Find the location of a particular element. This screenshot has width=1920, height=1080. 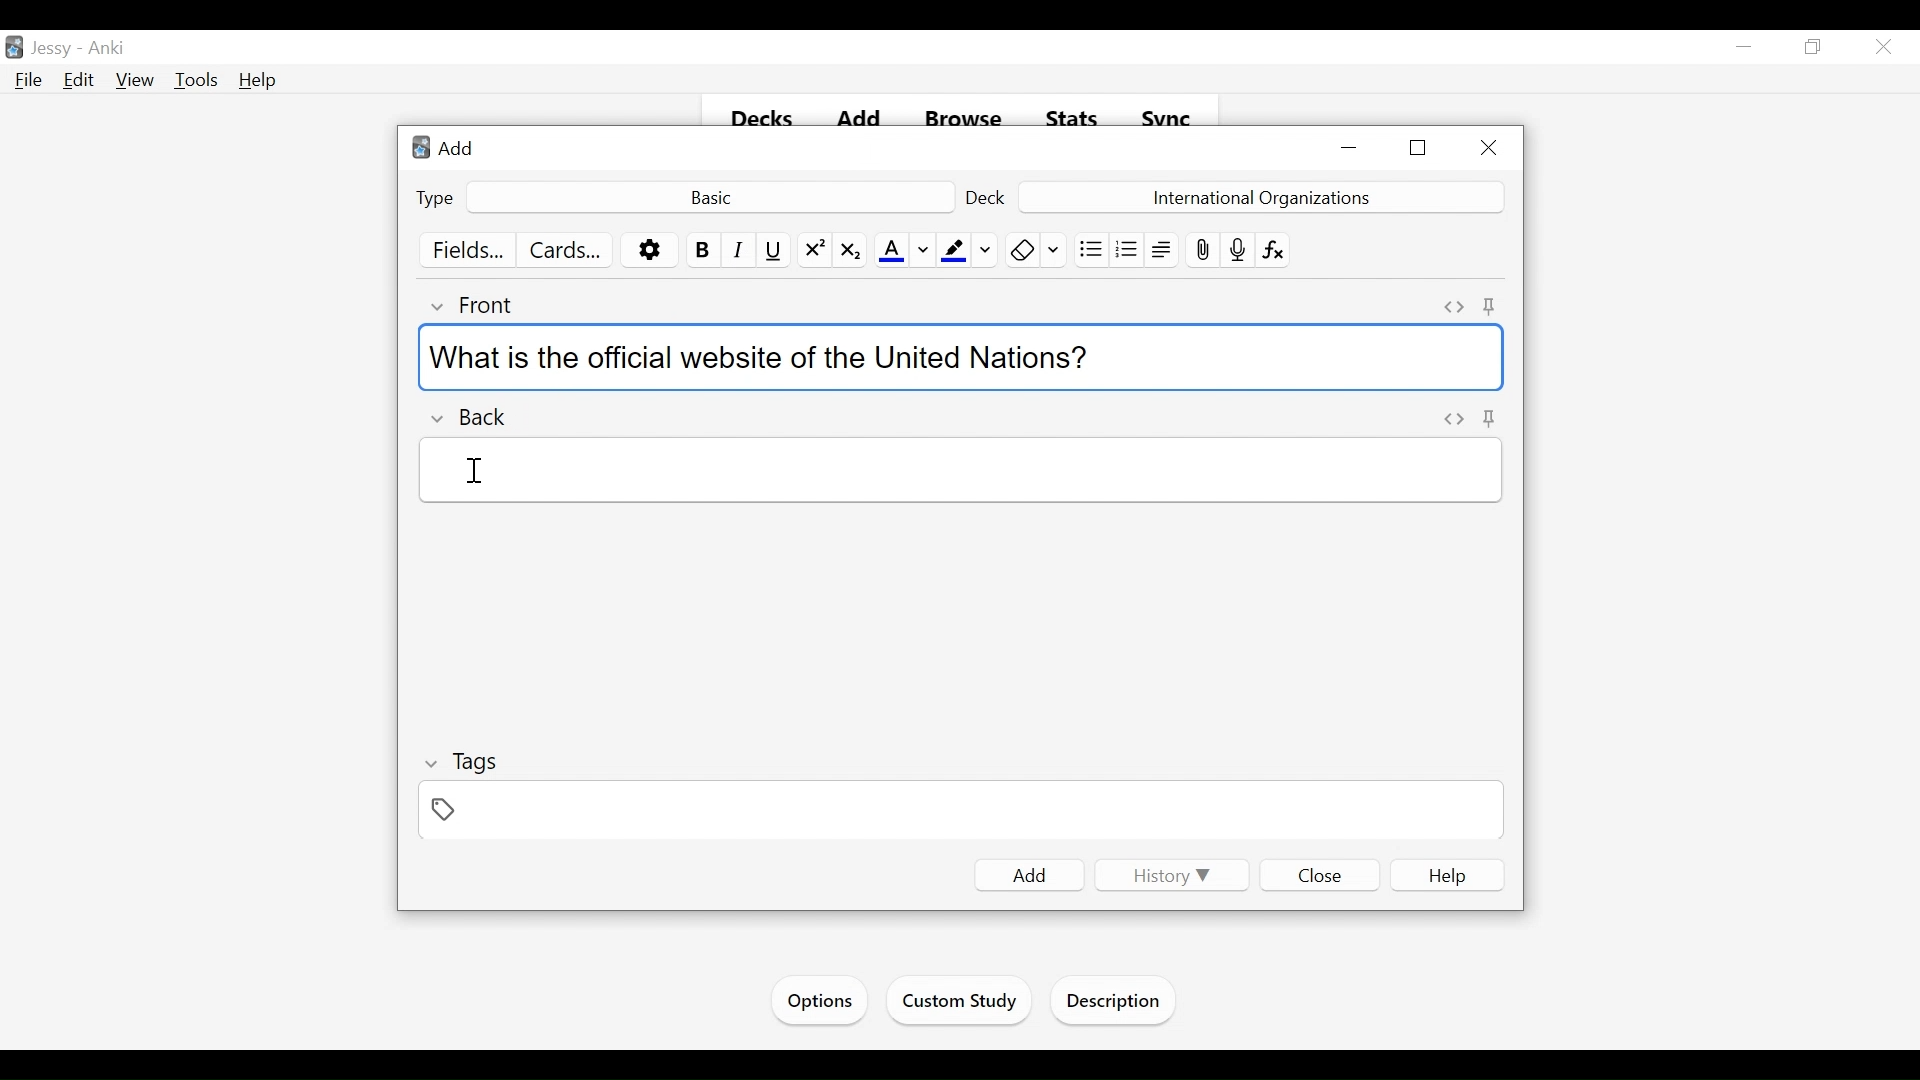

More options is located at coordinates (649, 250).